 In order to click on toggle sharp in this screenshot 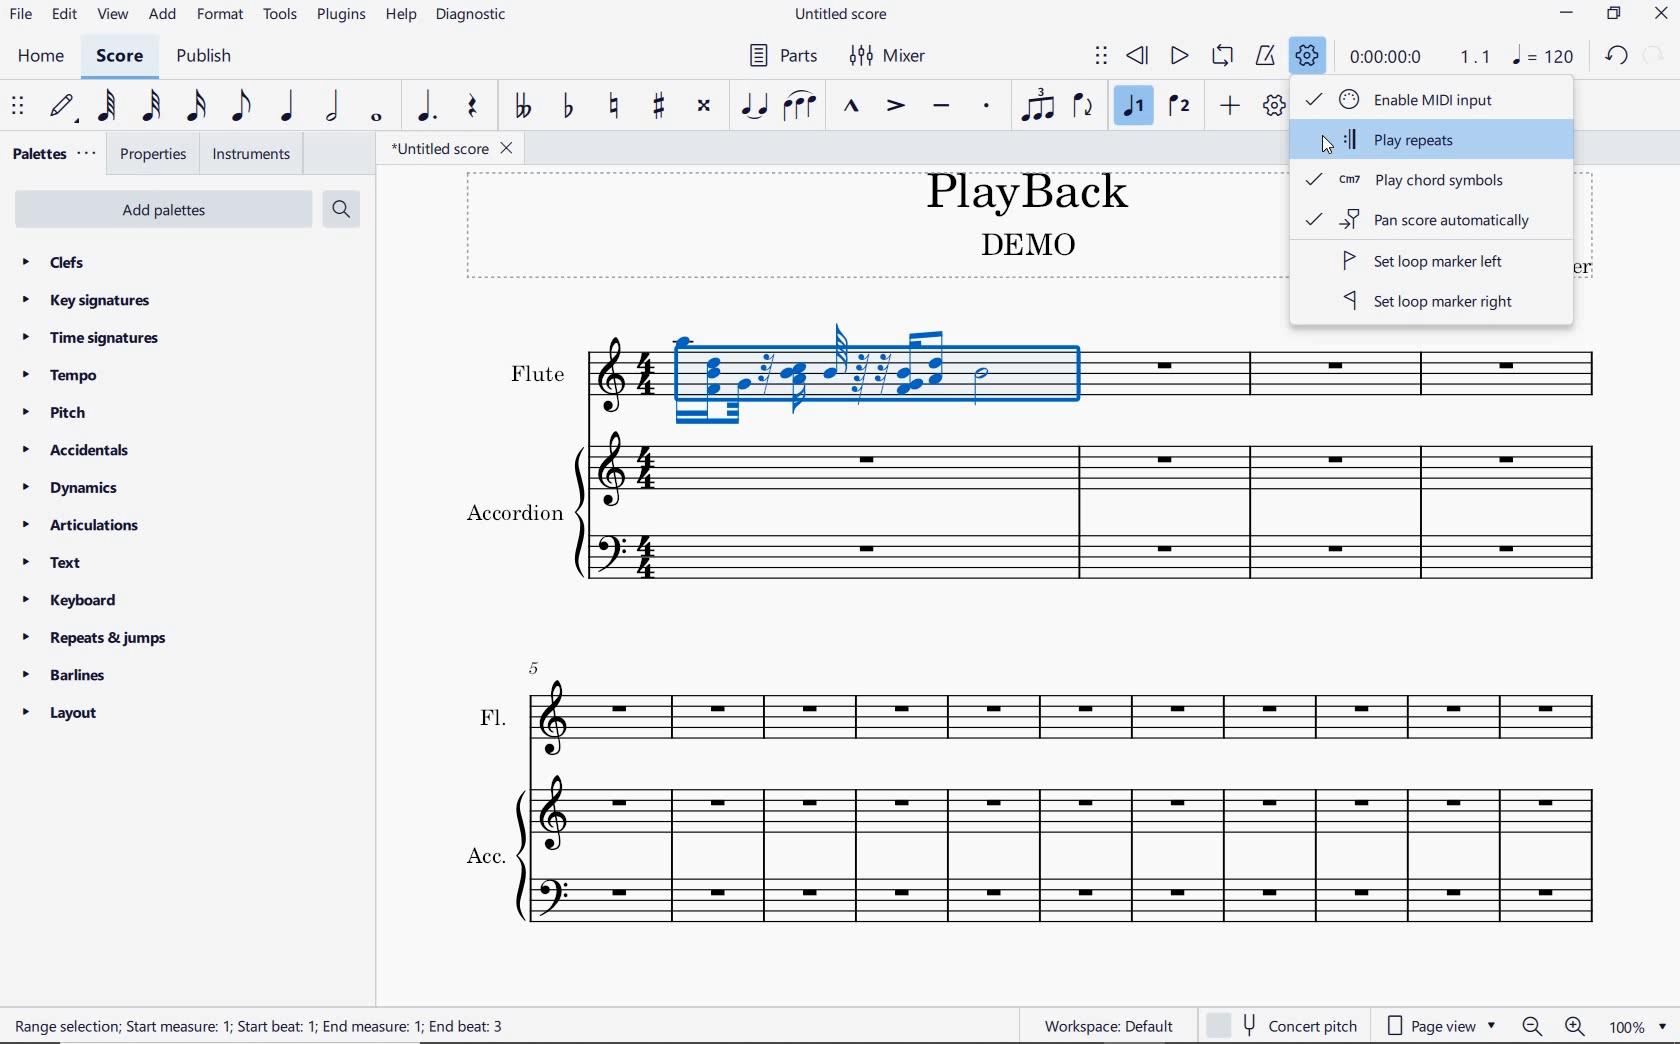, I will do `click(656, 105)`.